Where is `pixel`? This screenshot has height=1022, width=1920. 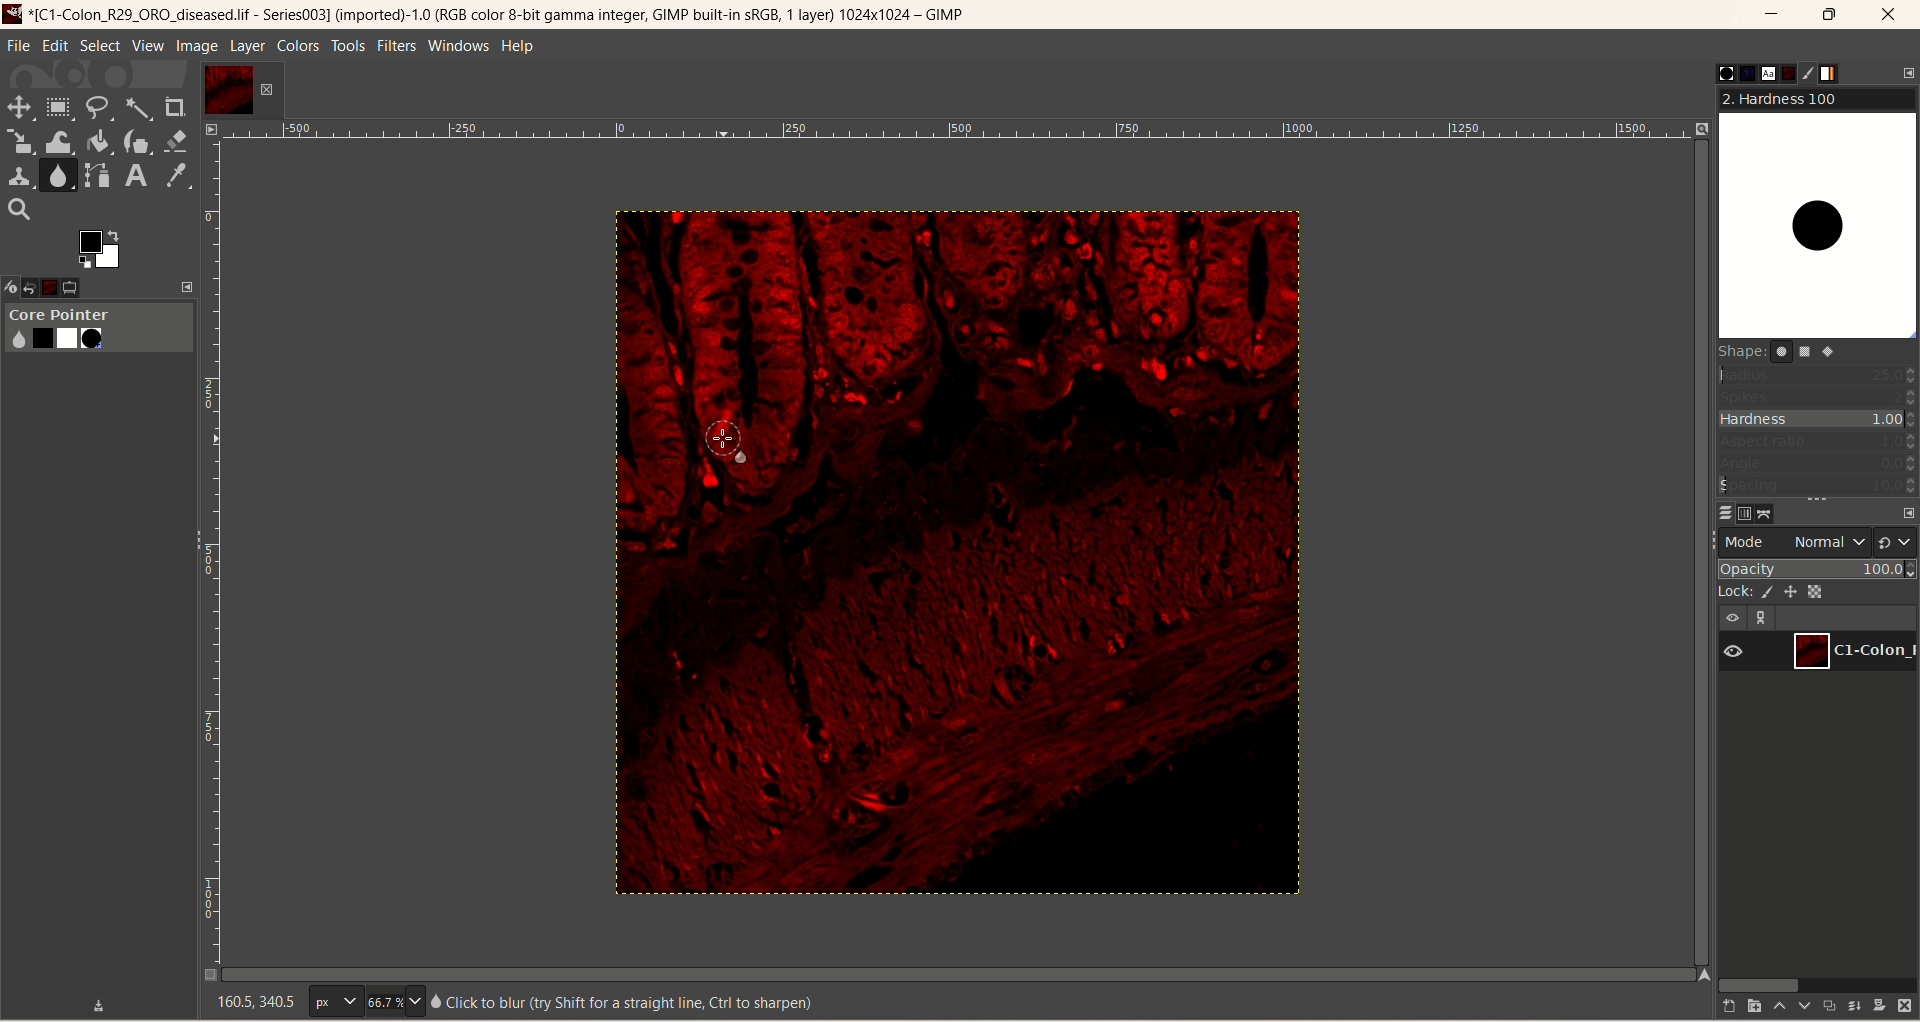 pixel is located at coordinates (335, 1003).